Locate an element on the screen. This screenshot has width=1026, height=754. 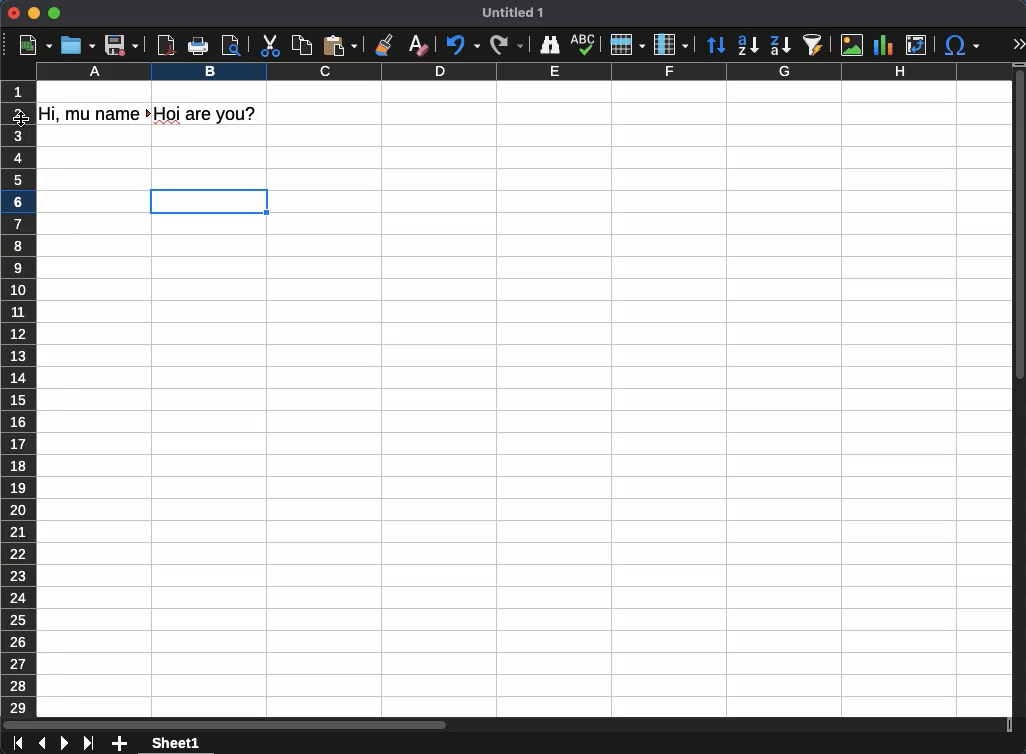
column is located at coordinates (671, 44).